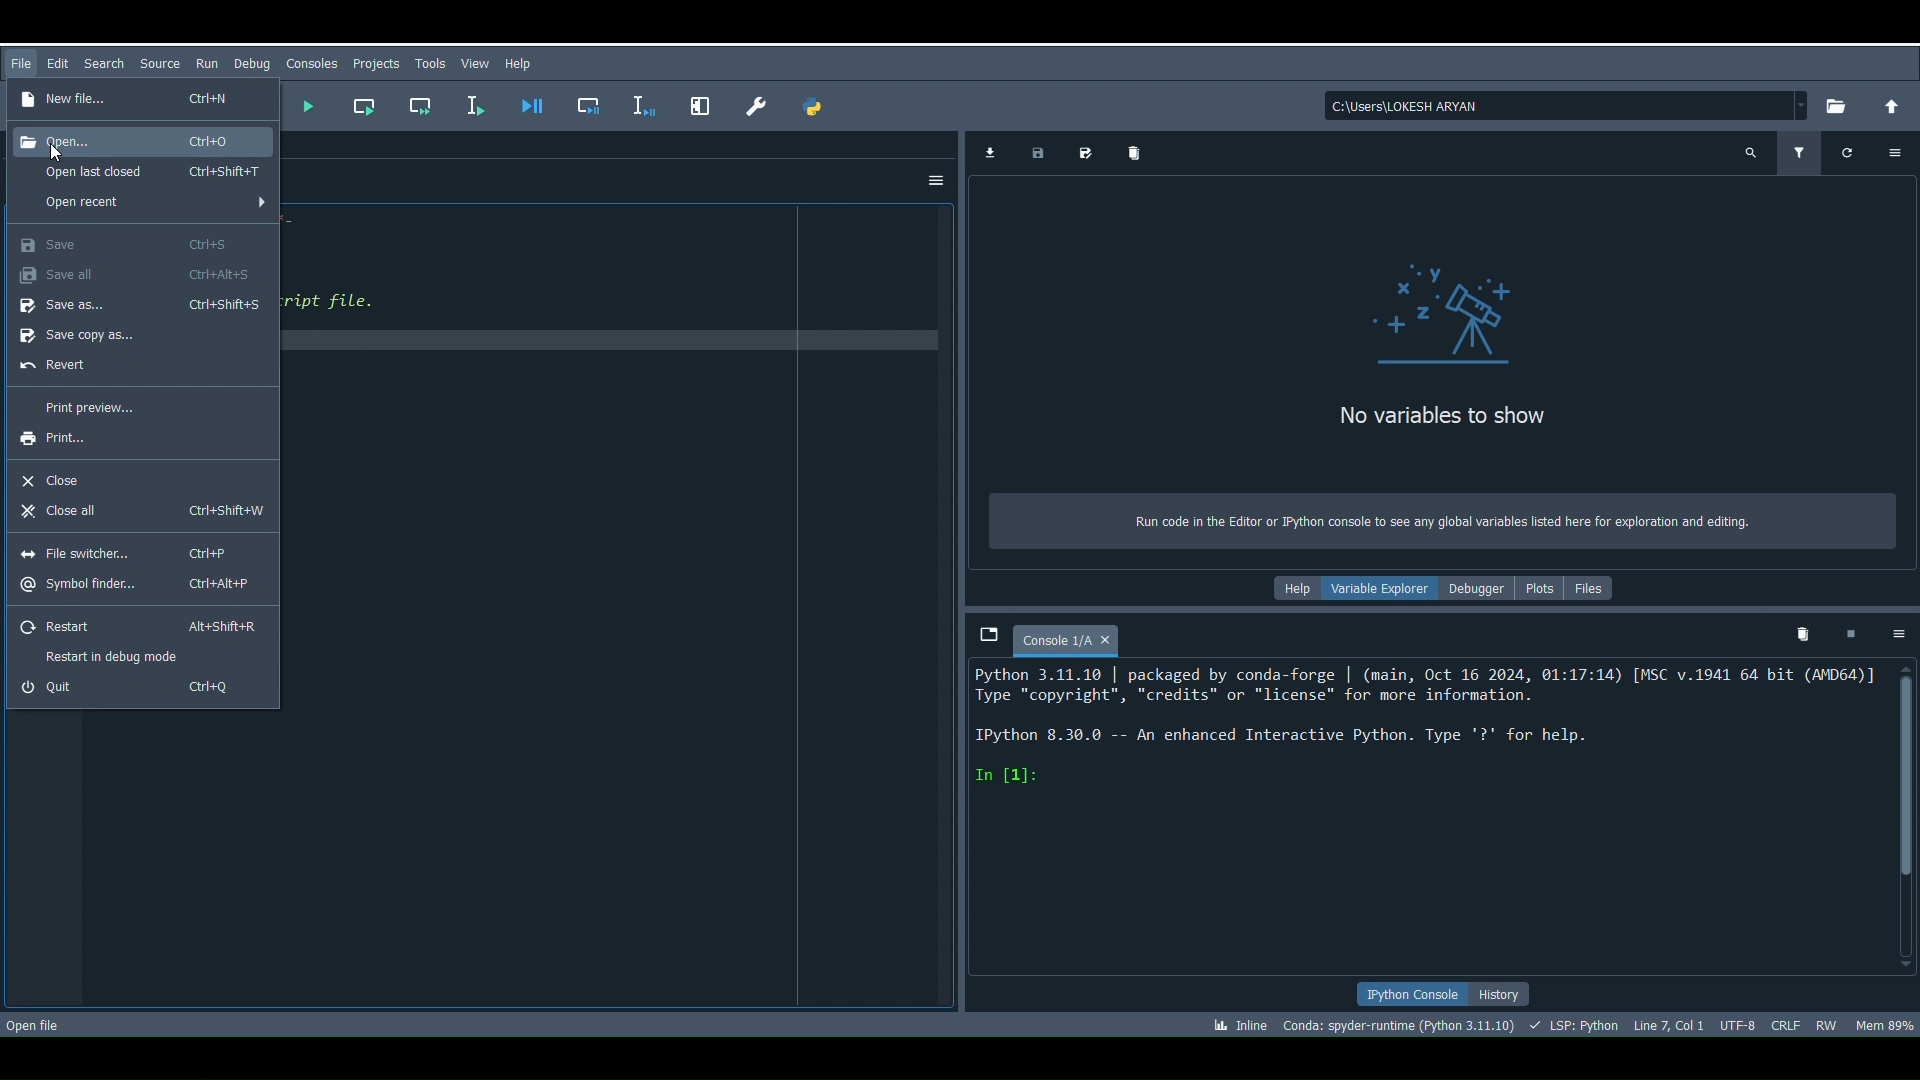 This screenshot has width=1920, height=1080. What do you see at coordinates (204, 59) in the screenshot?
I see `Run` at bounding box center [204, 59].